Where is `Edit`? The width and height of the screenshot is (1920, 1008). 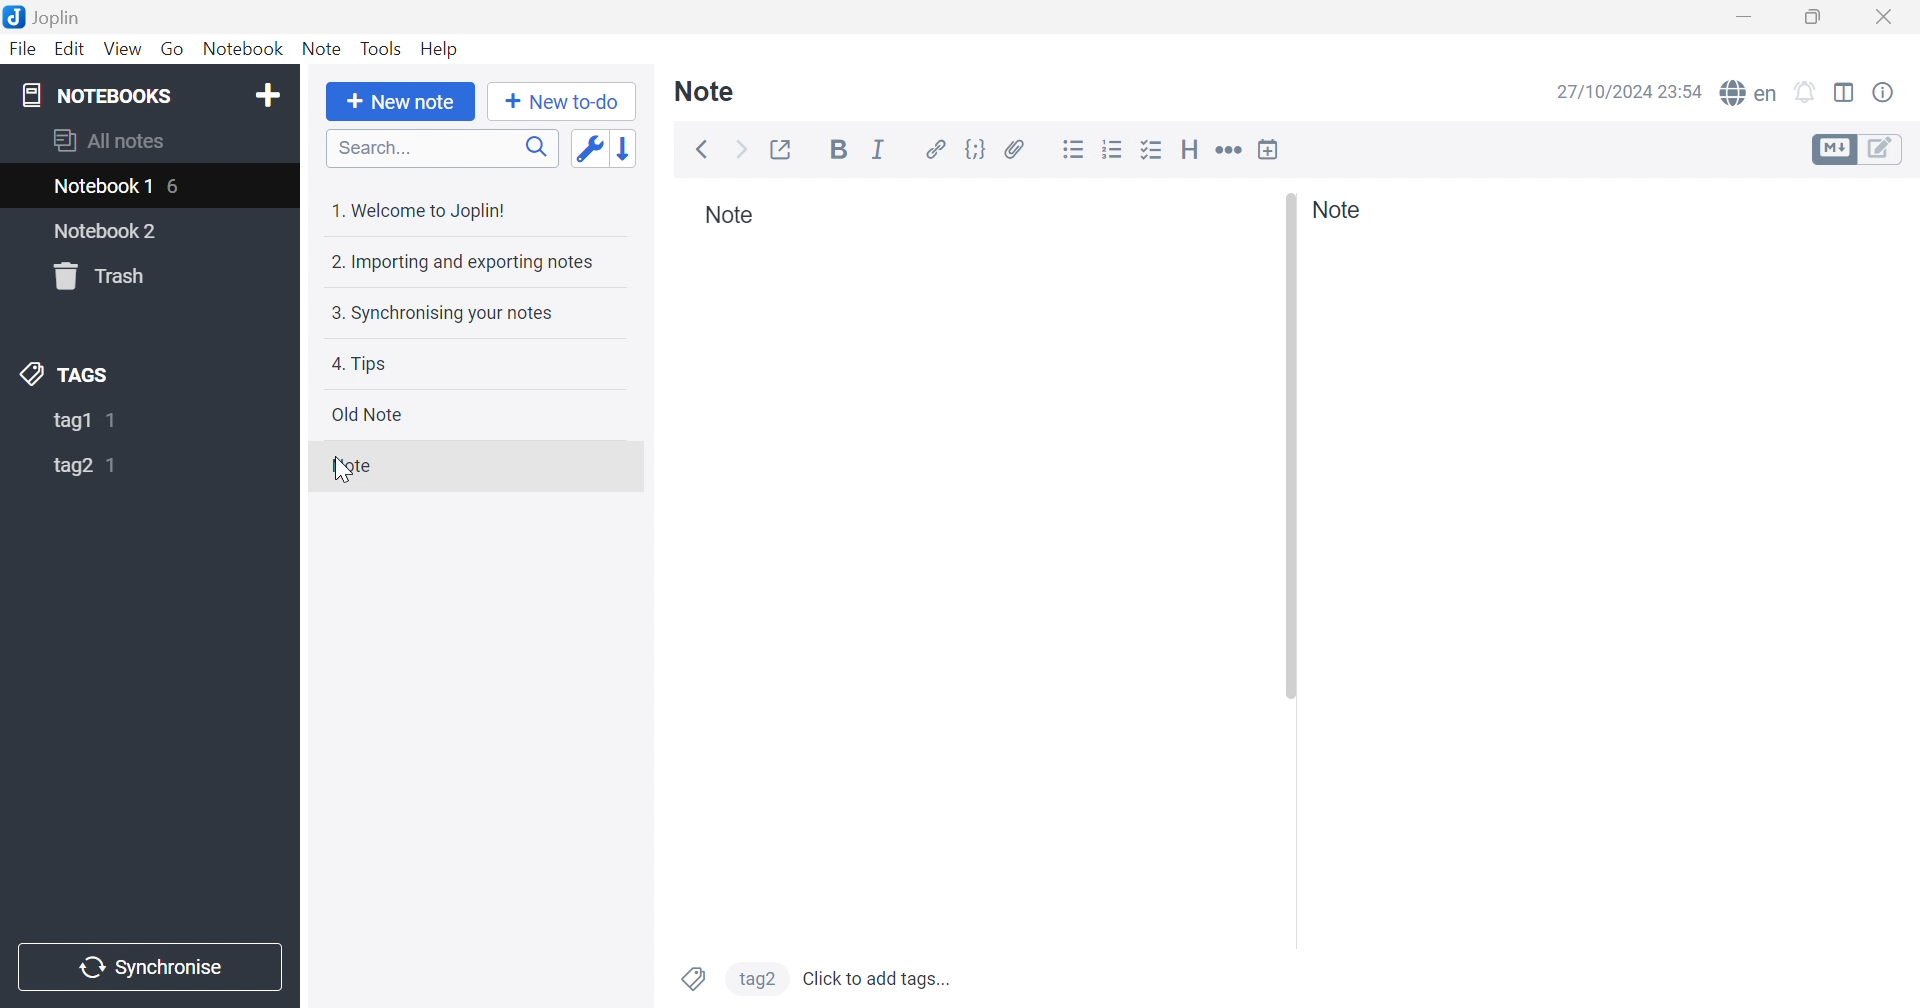
Edit is located at coordinates (71, 52).